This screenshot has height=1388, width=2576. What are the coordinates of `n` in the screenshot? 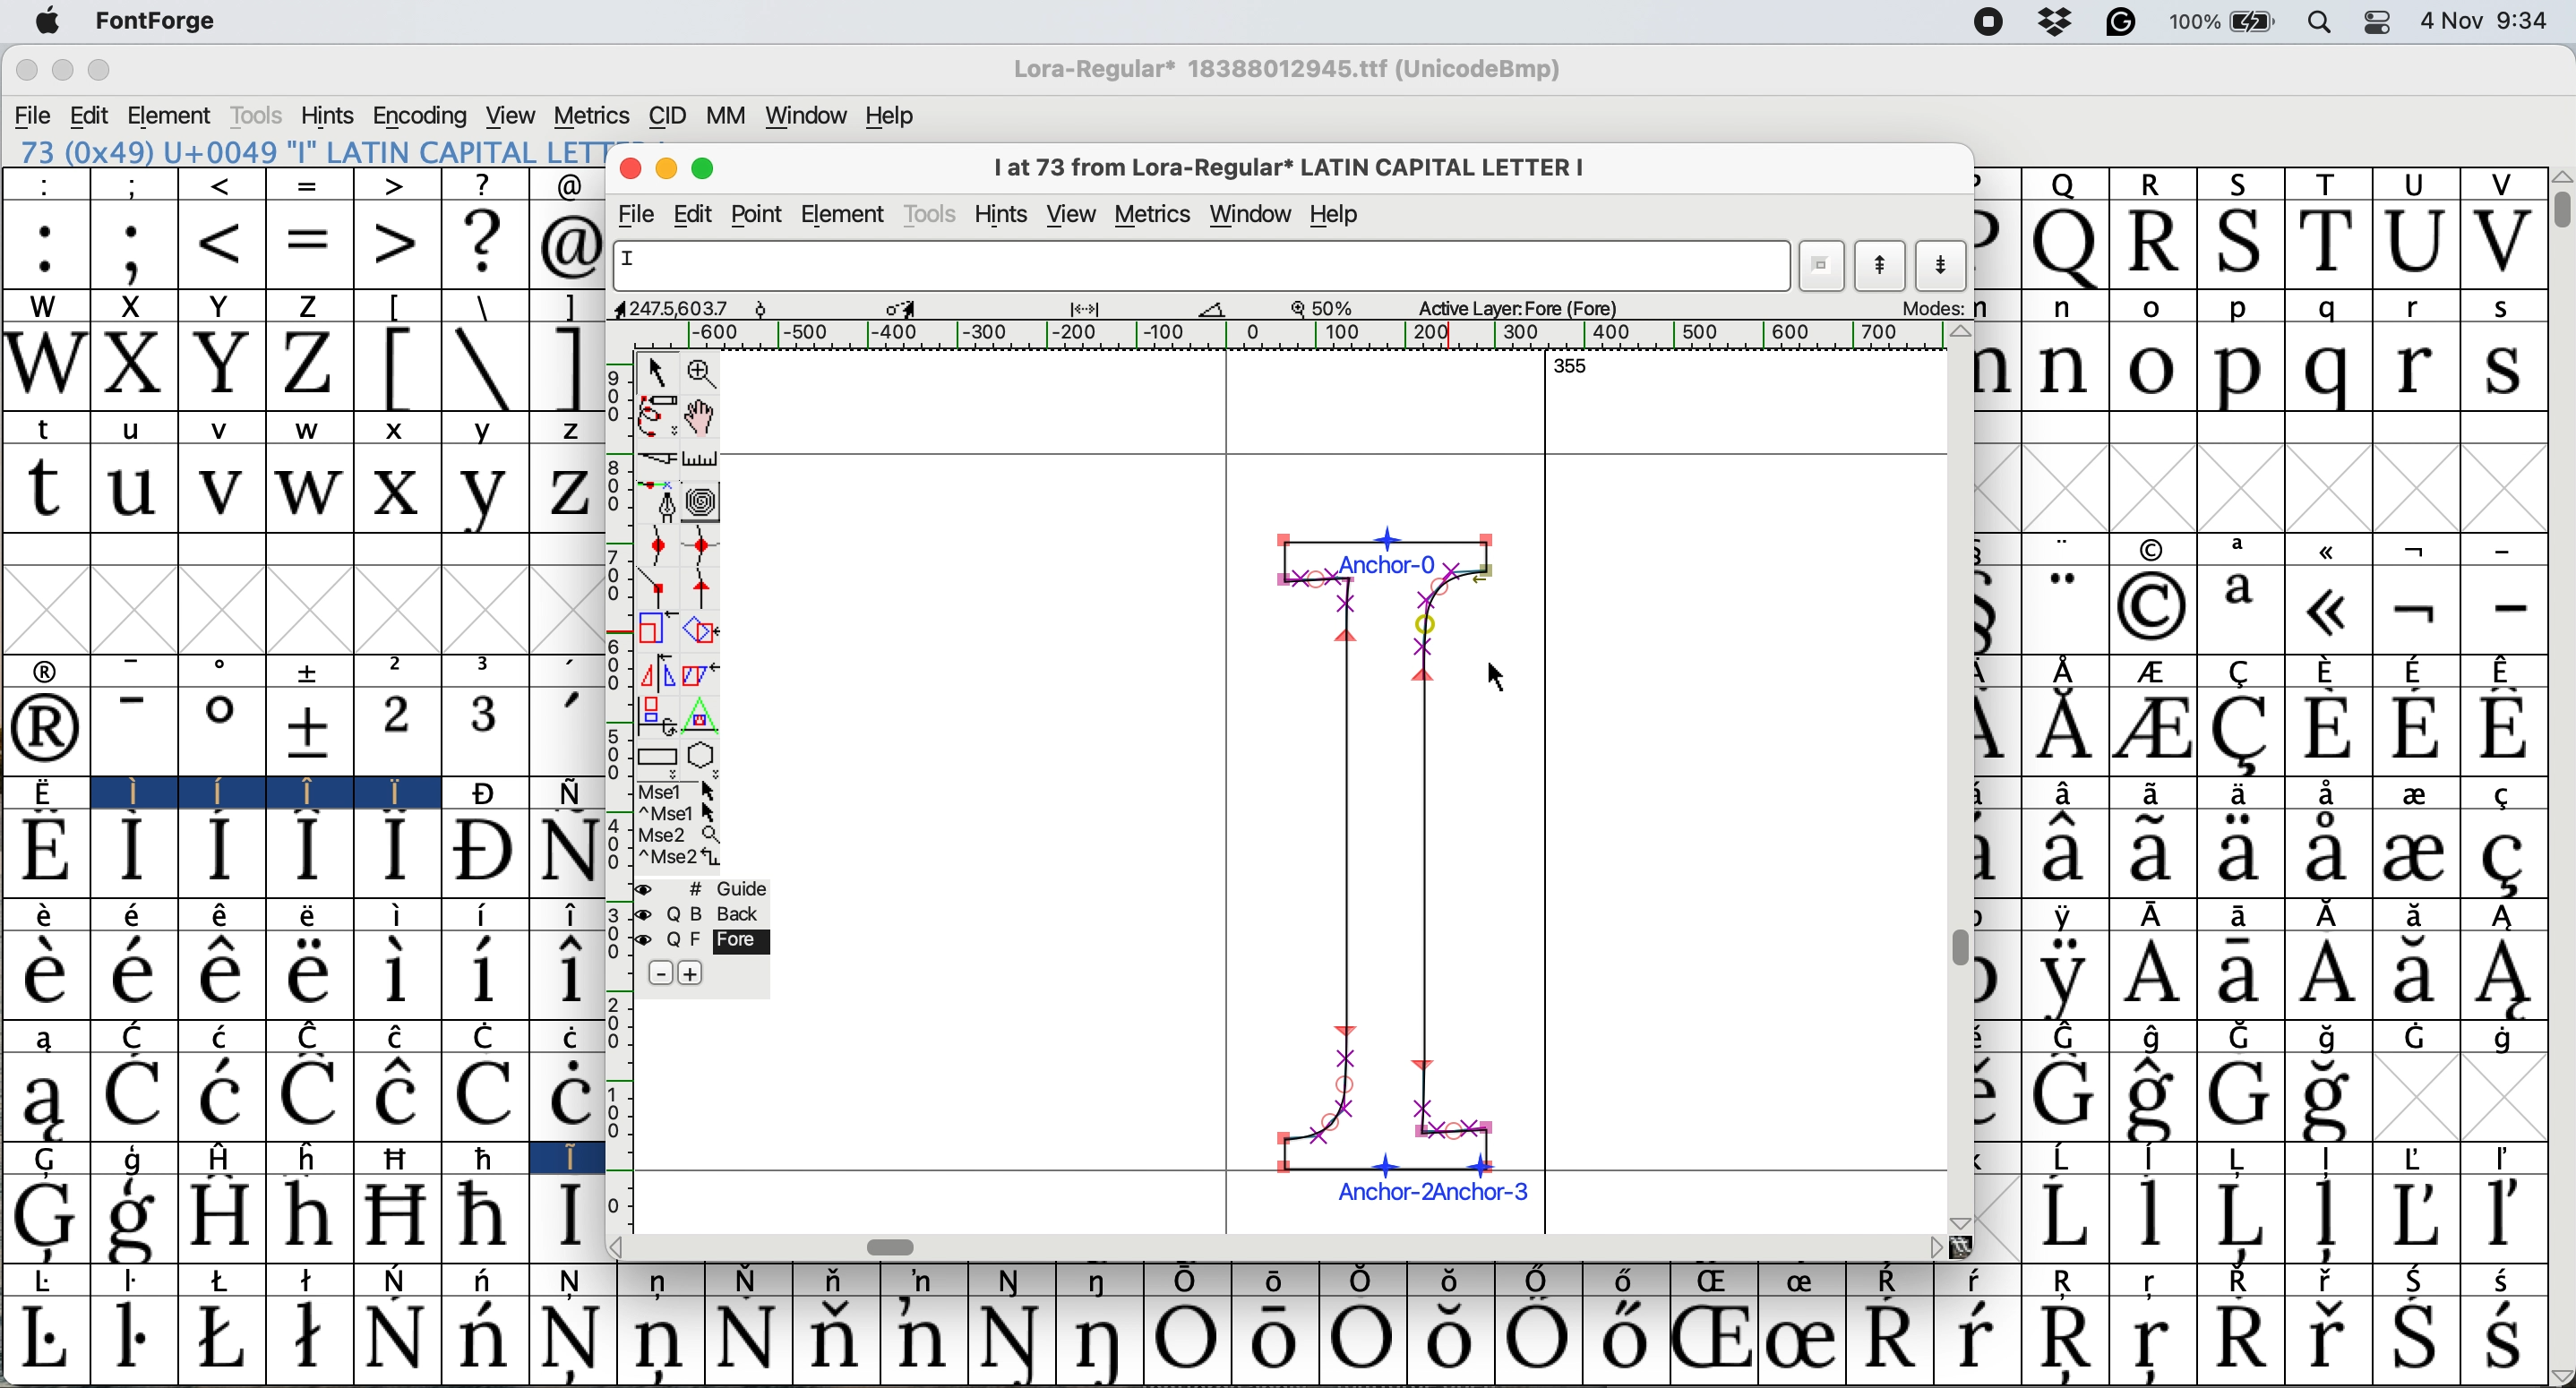 It's located at (2068, 309).